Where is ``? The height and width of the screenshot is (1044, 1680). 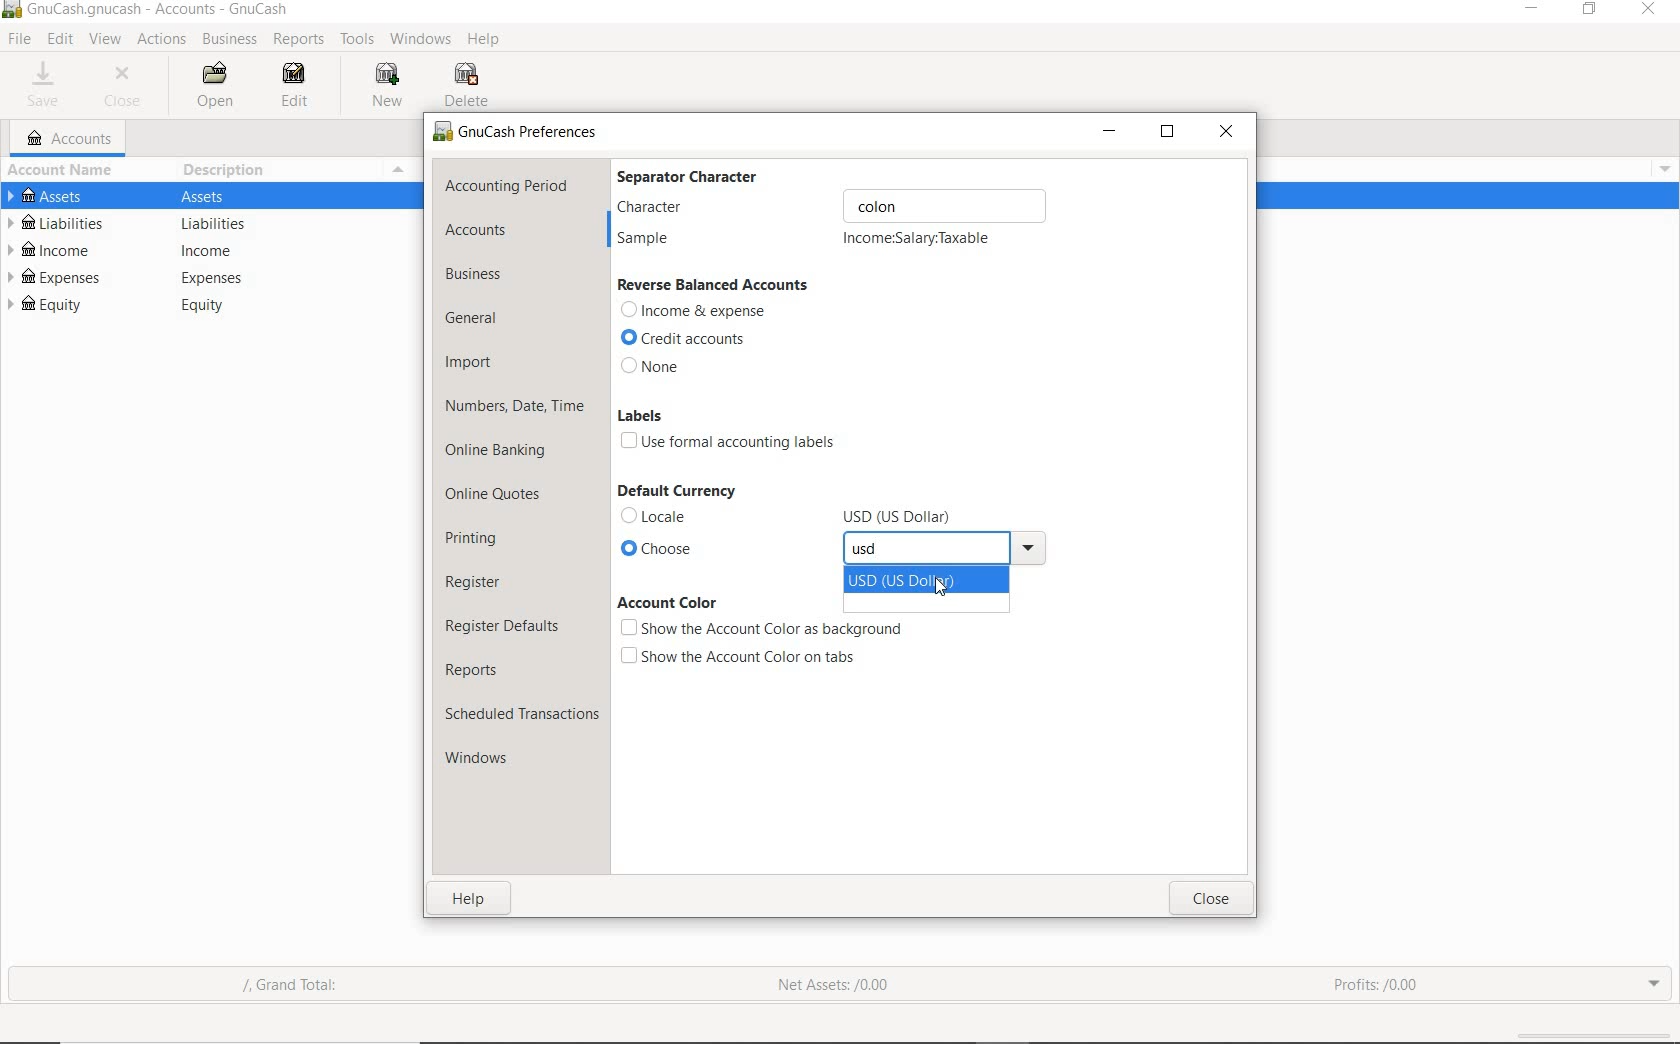  is located at coordinates (213, 195).